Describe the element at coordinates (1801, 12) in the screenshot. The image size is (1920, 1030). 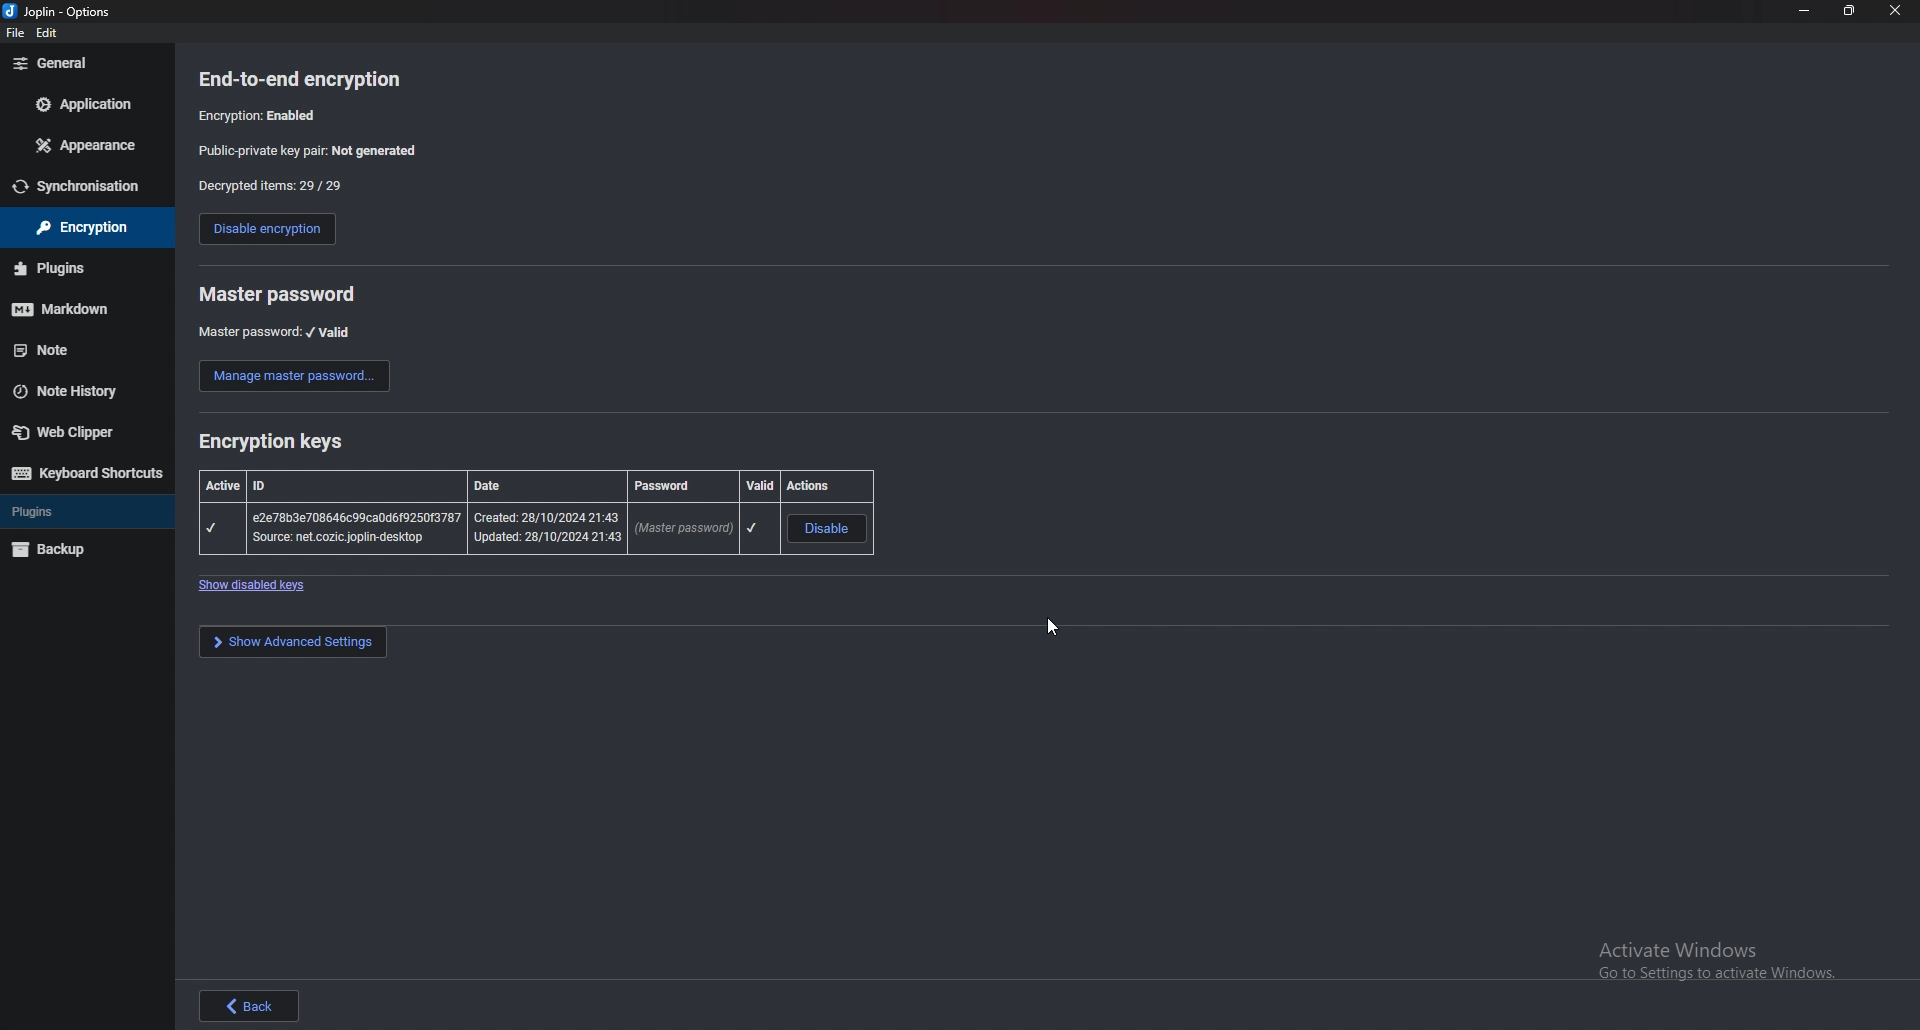
I see `` at that location.